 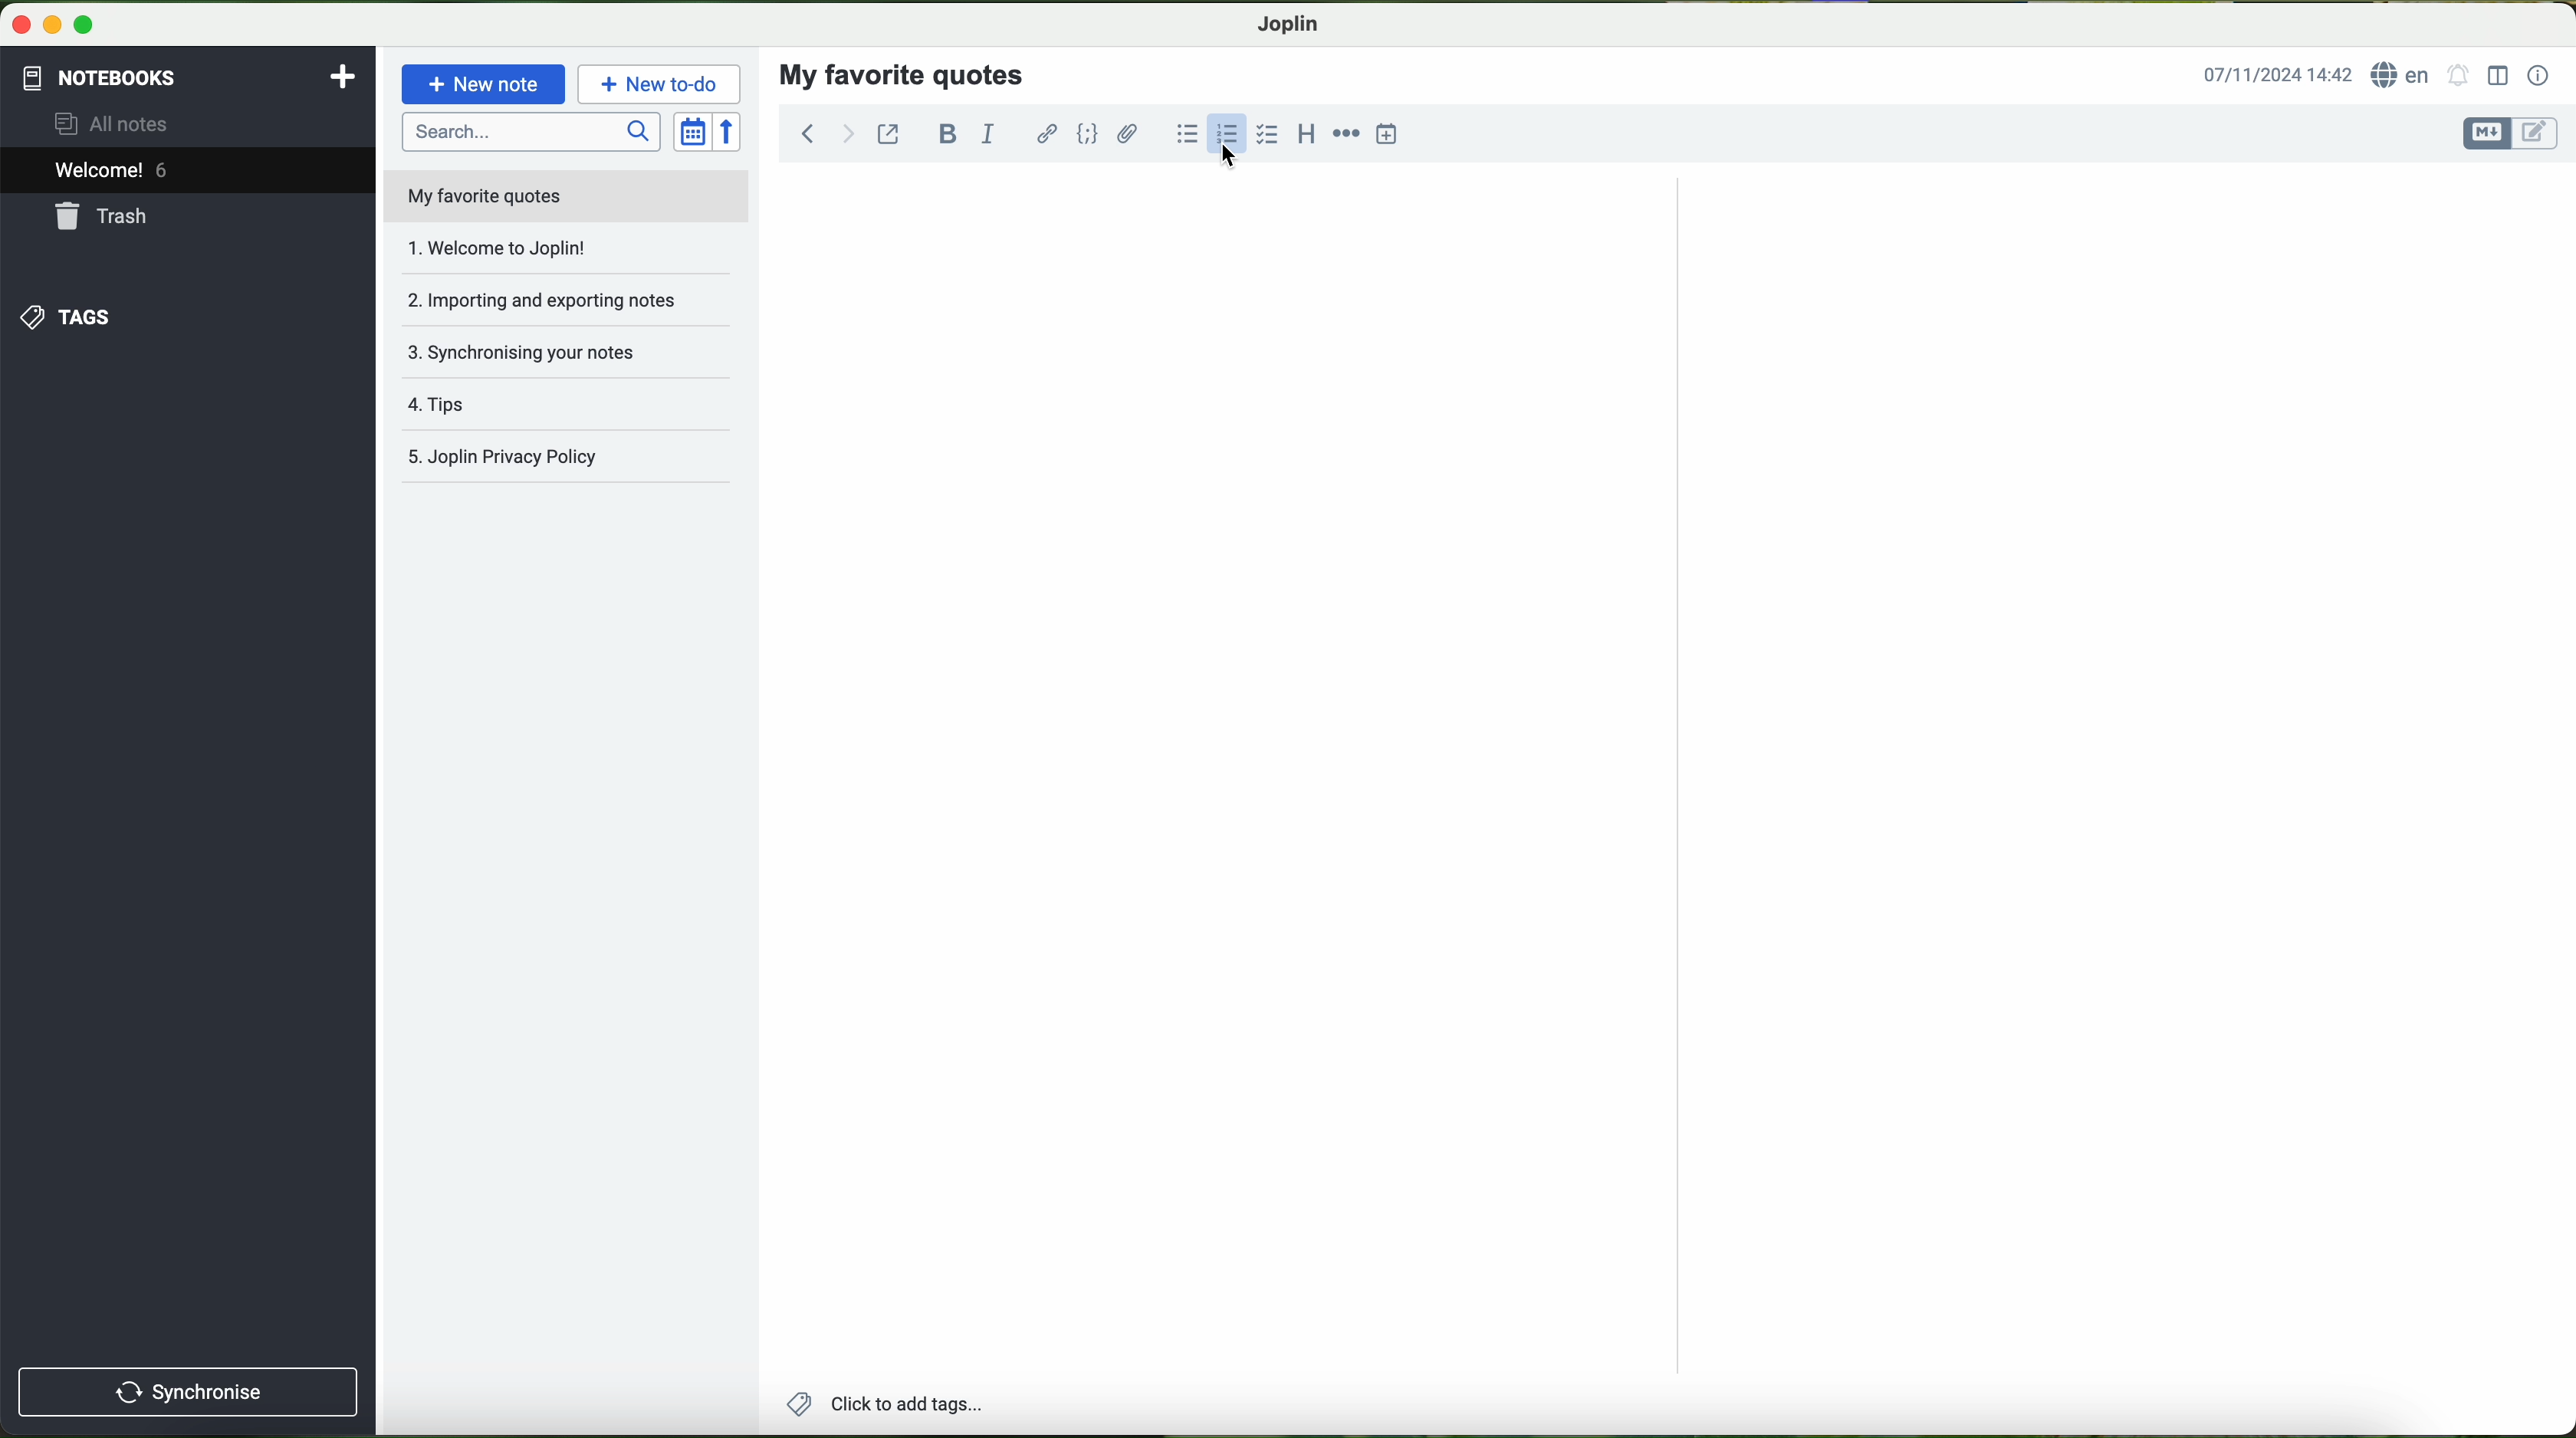 What do you see at coordinates (2404, 74) in the screenshot?
I see `language` at bounding box center [2404, 74].